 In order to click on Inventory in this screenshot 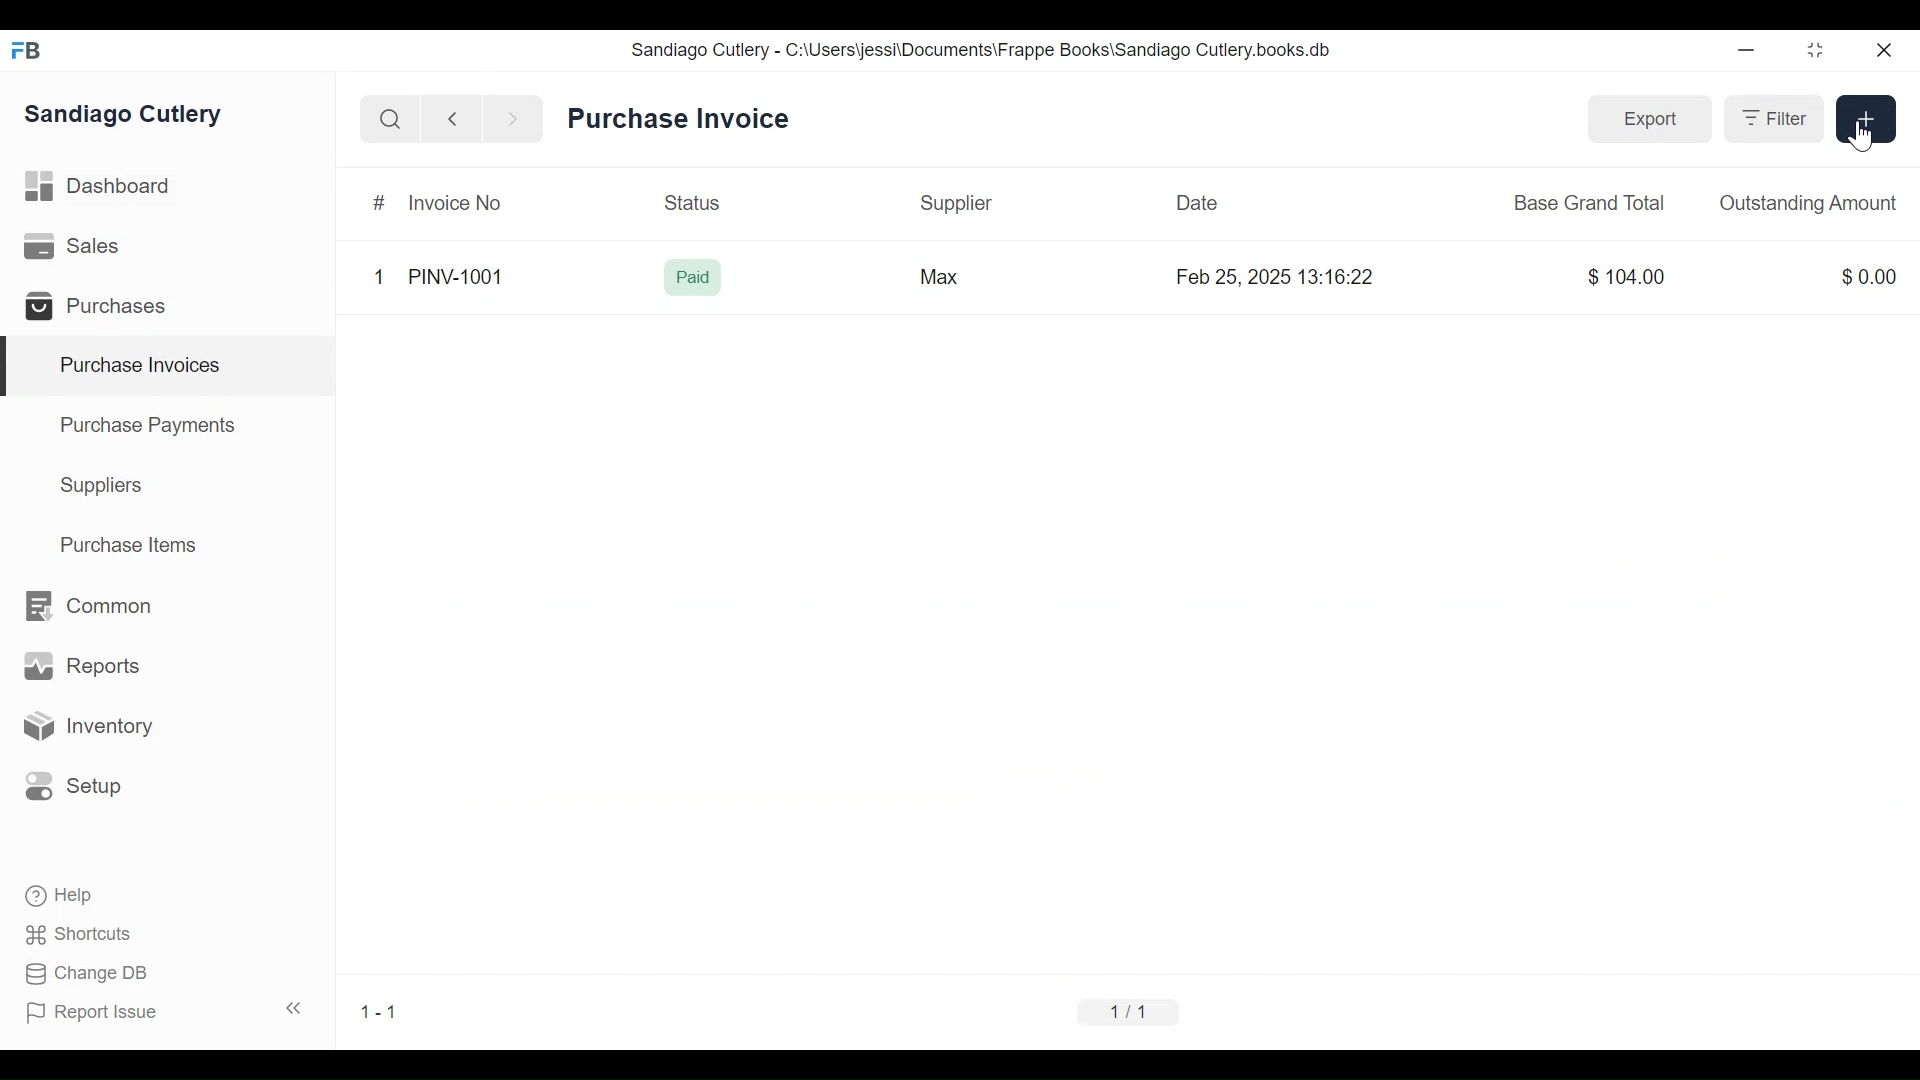, I will do `click(86, 727)`.